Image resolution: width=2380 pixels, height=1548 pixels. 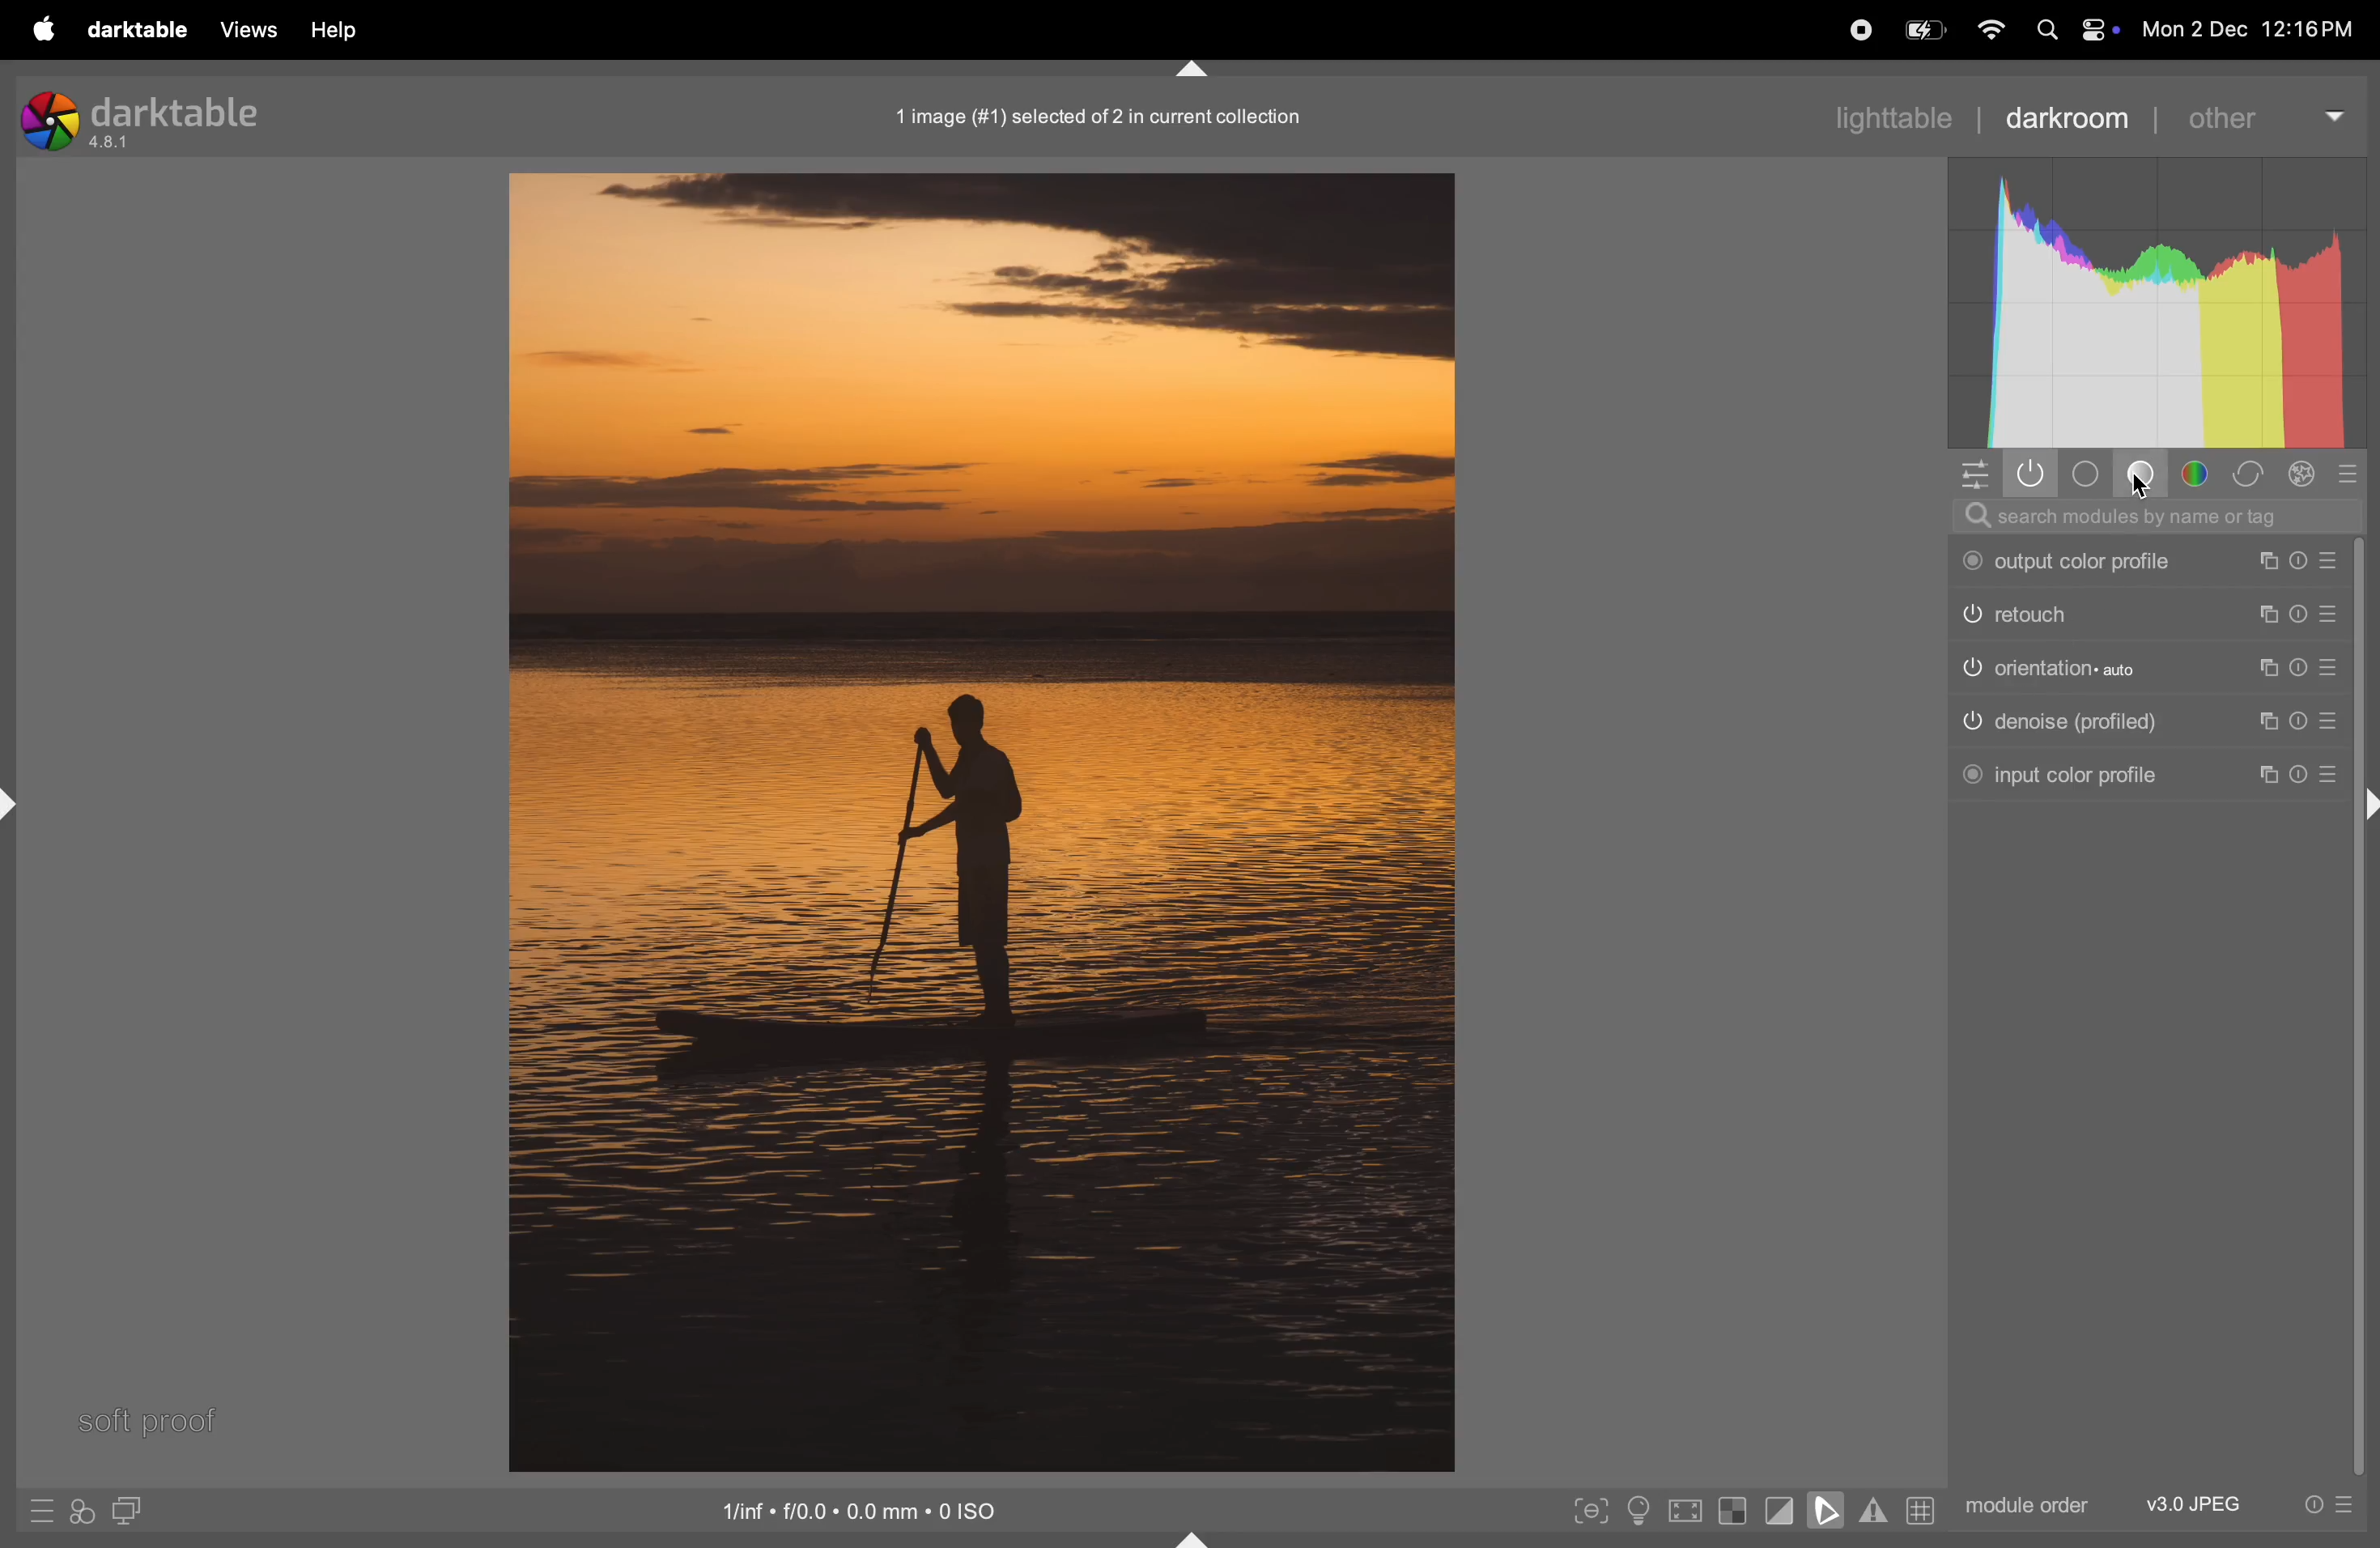 What do you see at coordinates (332, 31) in the screenshot?
I see `help` at bounding box center [332, 31].